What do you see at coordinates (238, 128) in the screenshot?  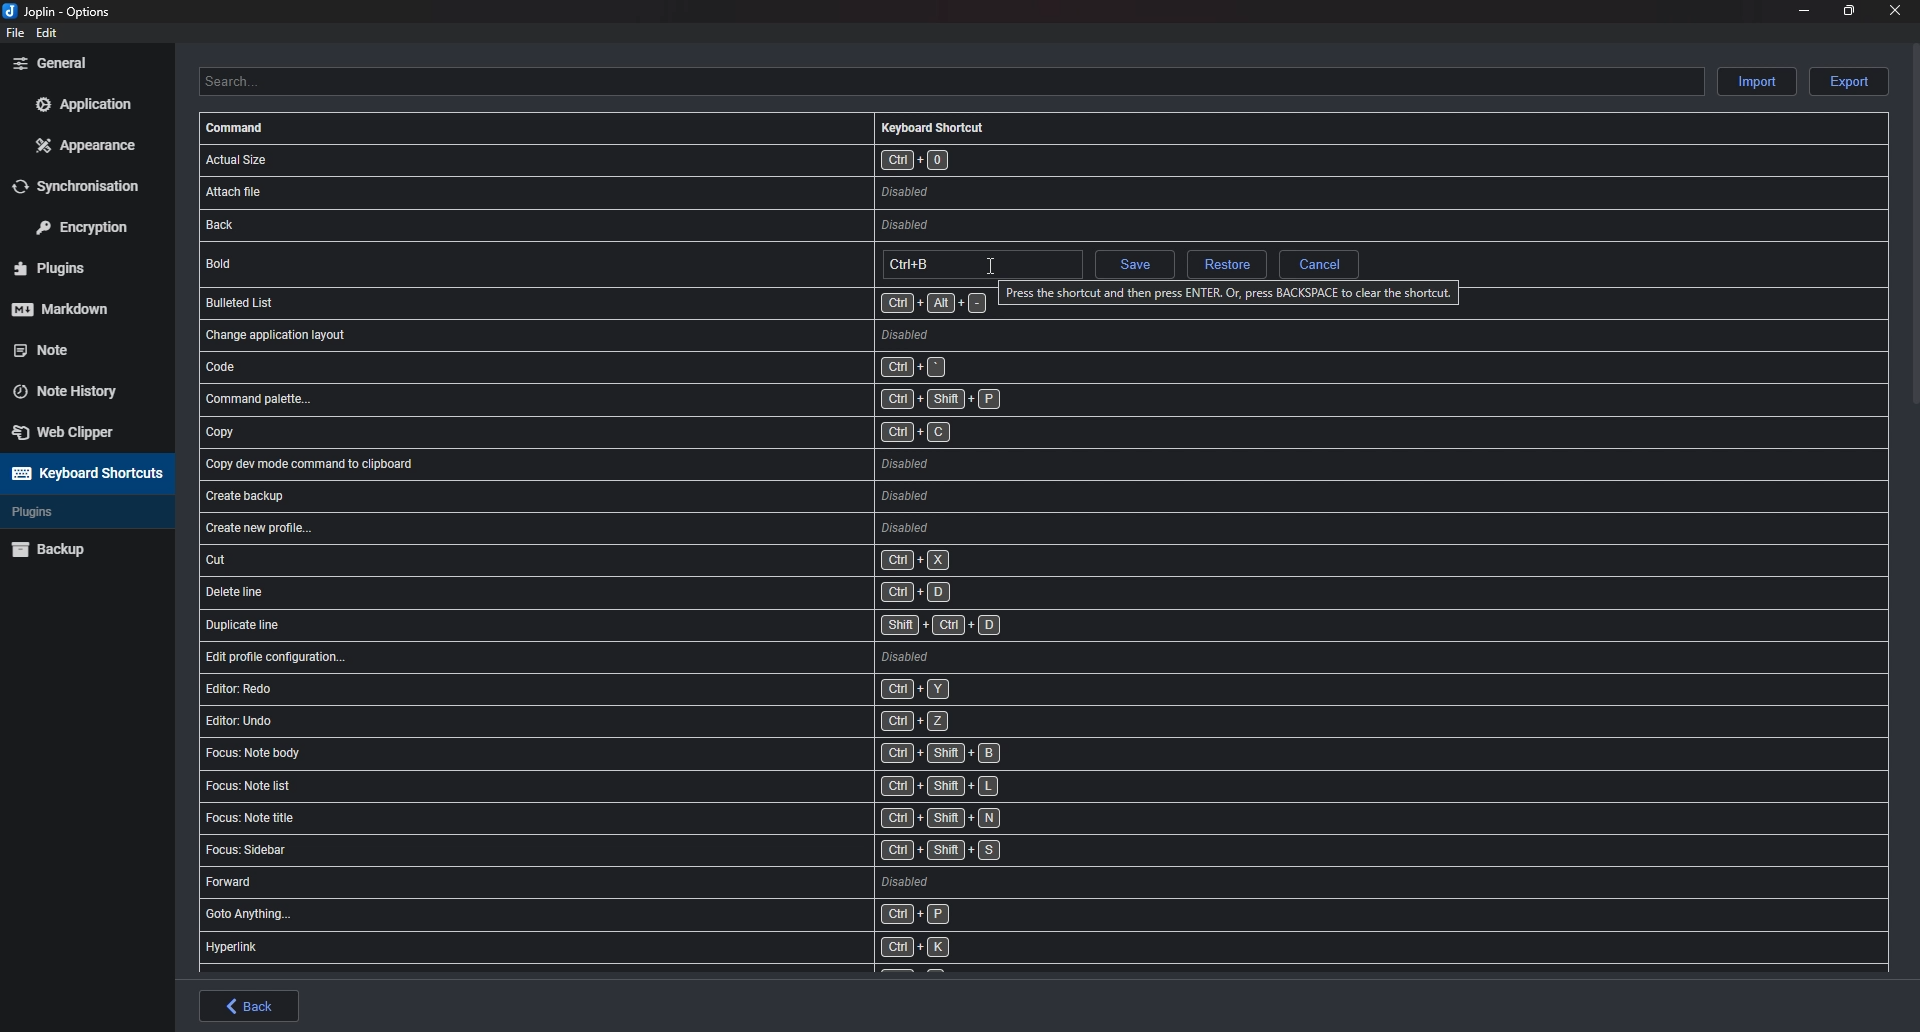 I see `Command` at bounding box center [238, 128].